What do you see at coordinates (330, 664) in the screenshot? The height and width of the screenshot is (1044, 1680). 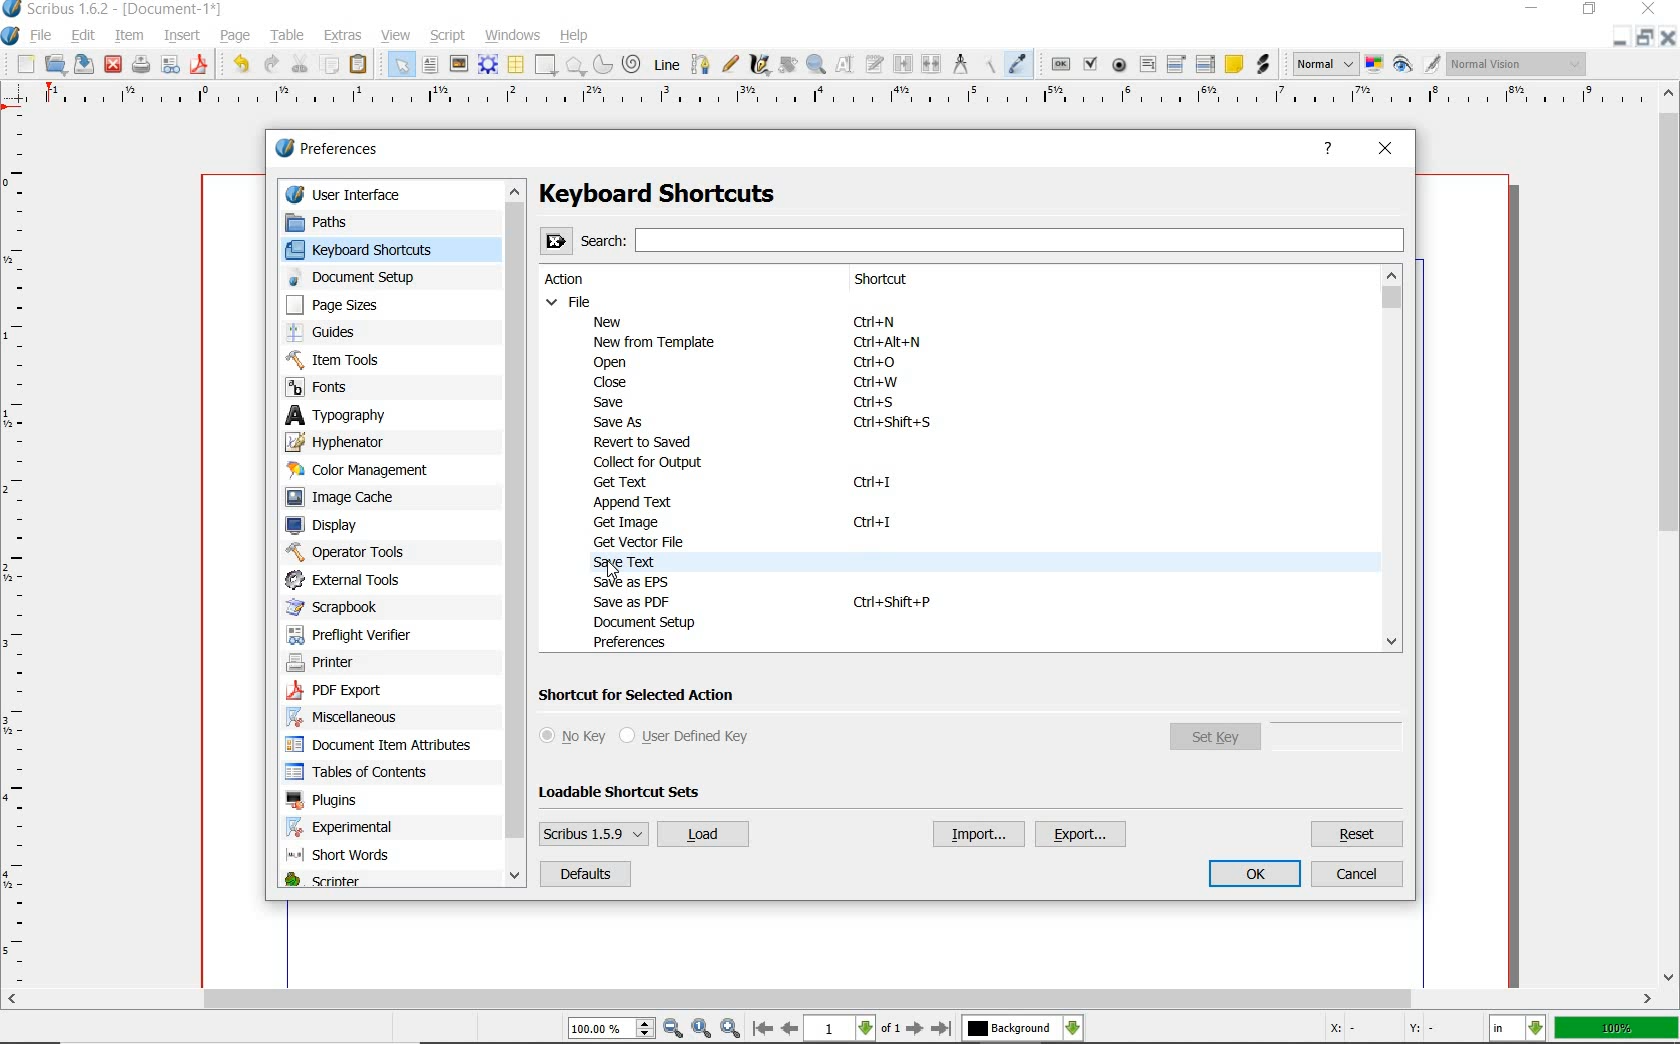 I see `printer` at bounding box center [330, 664].